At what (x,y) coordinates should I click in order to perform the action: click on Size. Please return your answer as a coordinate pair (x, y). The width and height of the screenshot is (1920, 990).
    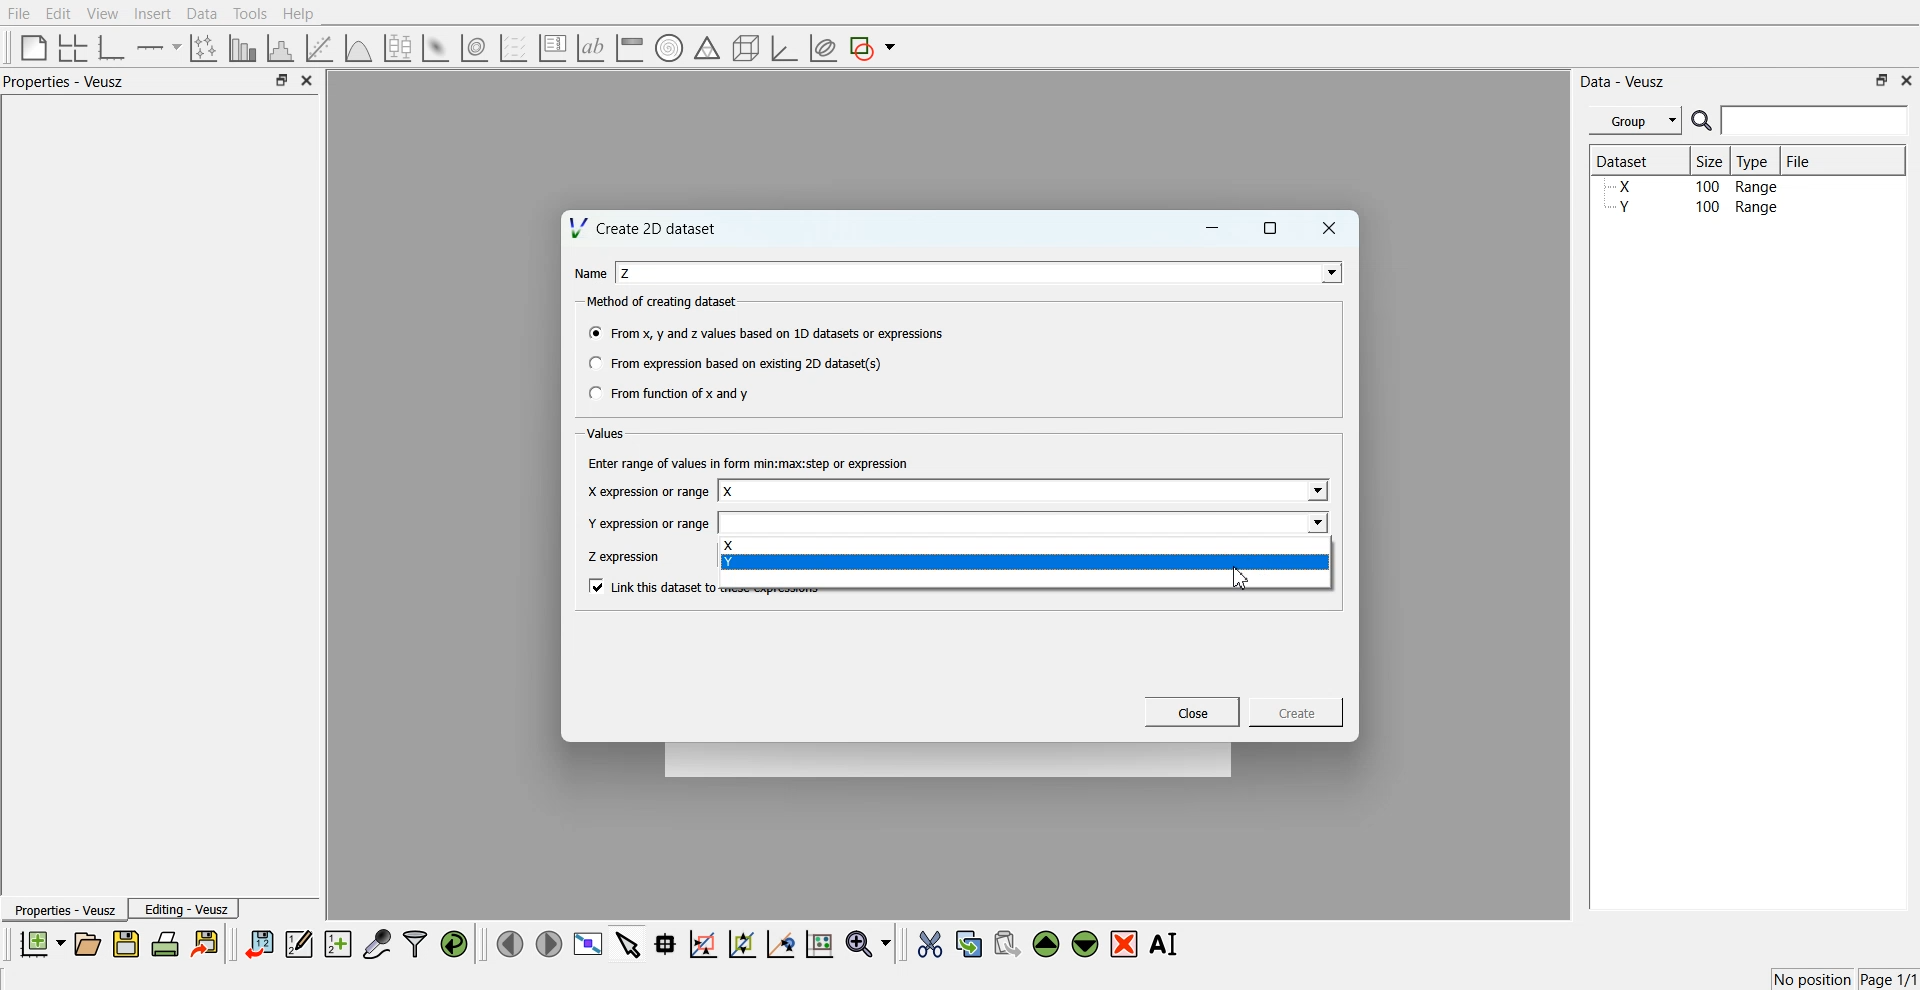
    Looking at the image, I should click on (1711, 160).